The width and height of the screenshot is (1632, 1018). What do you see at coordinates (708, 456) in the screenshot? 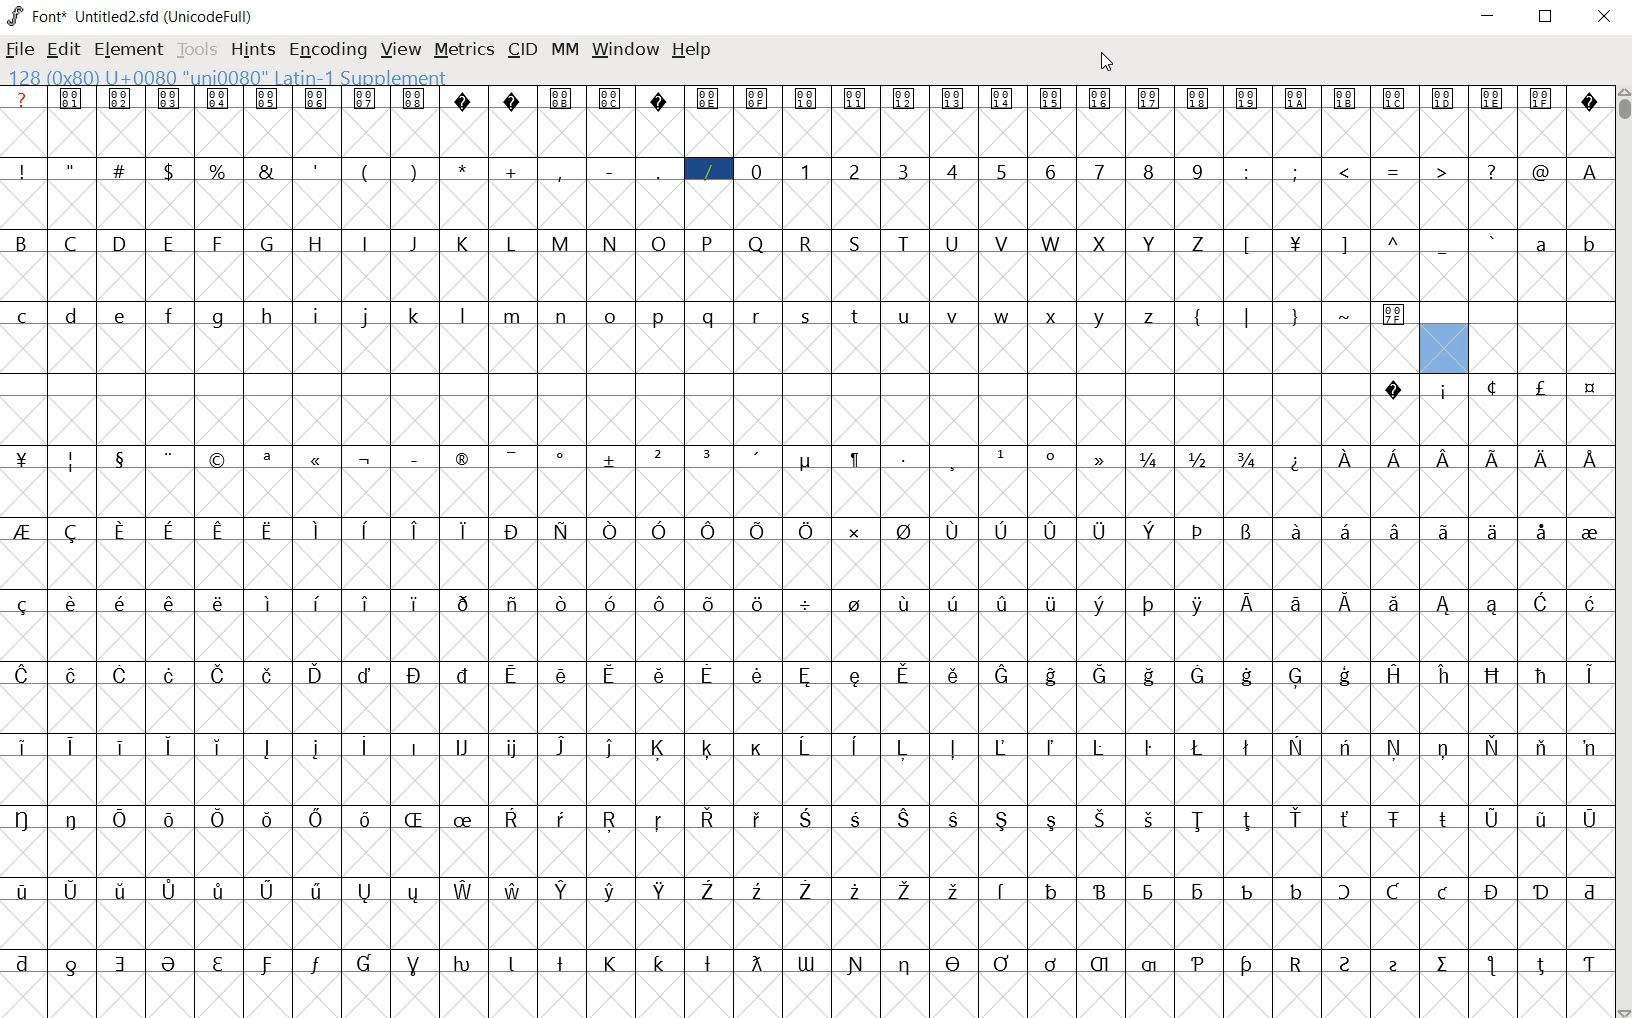
I see `glyph` at bounding box center [708, 456].